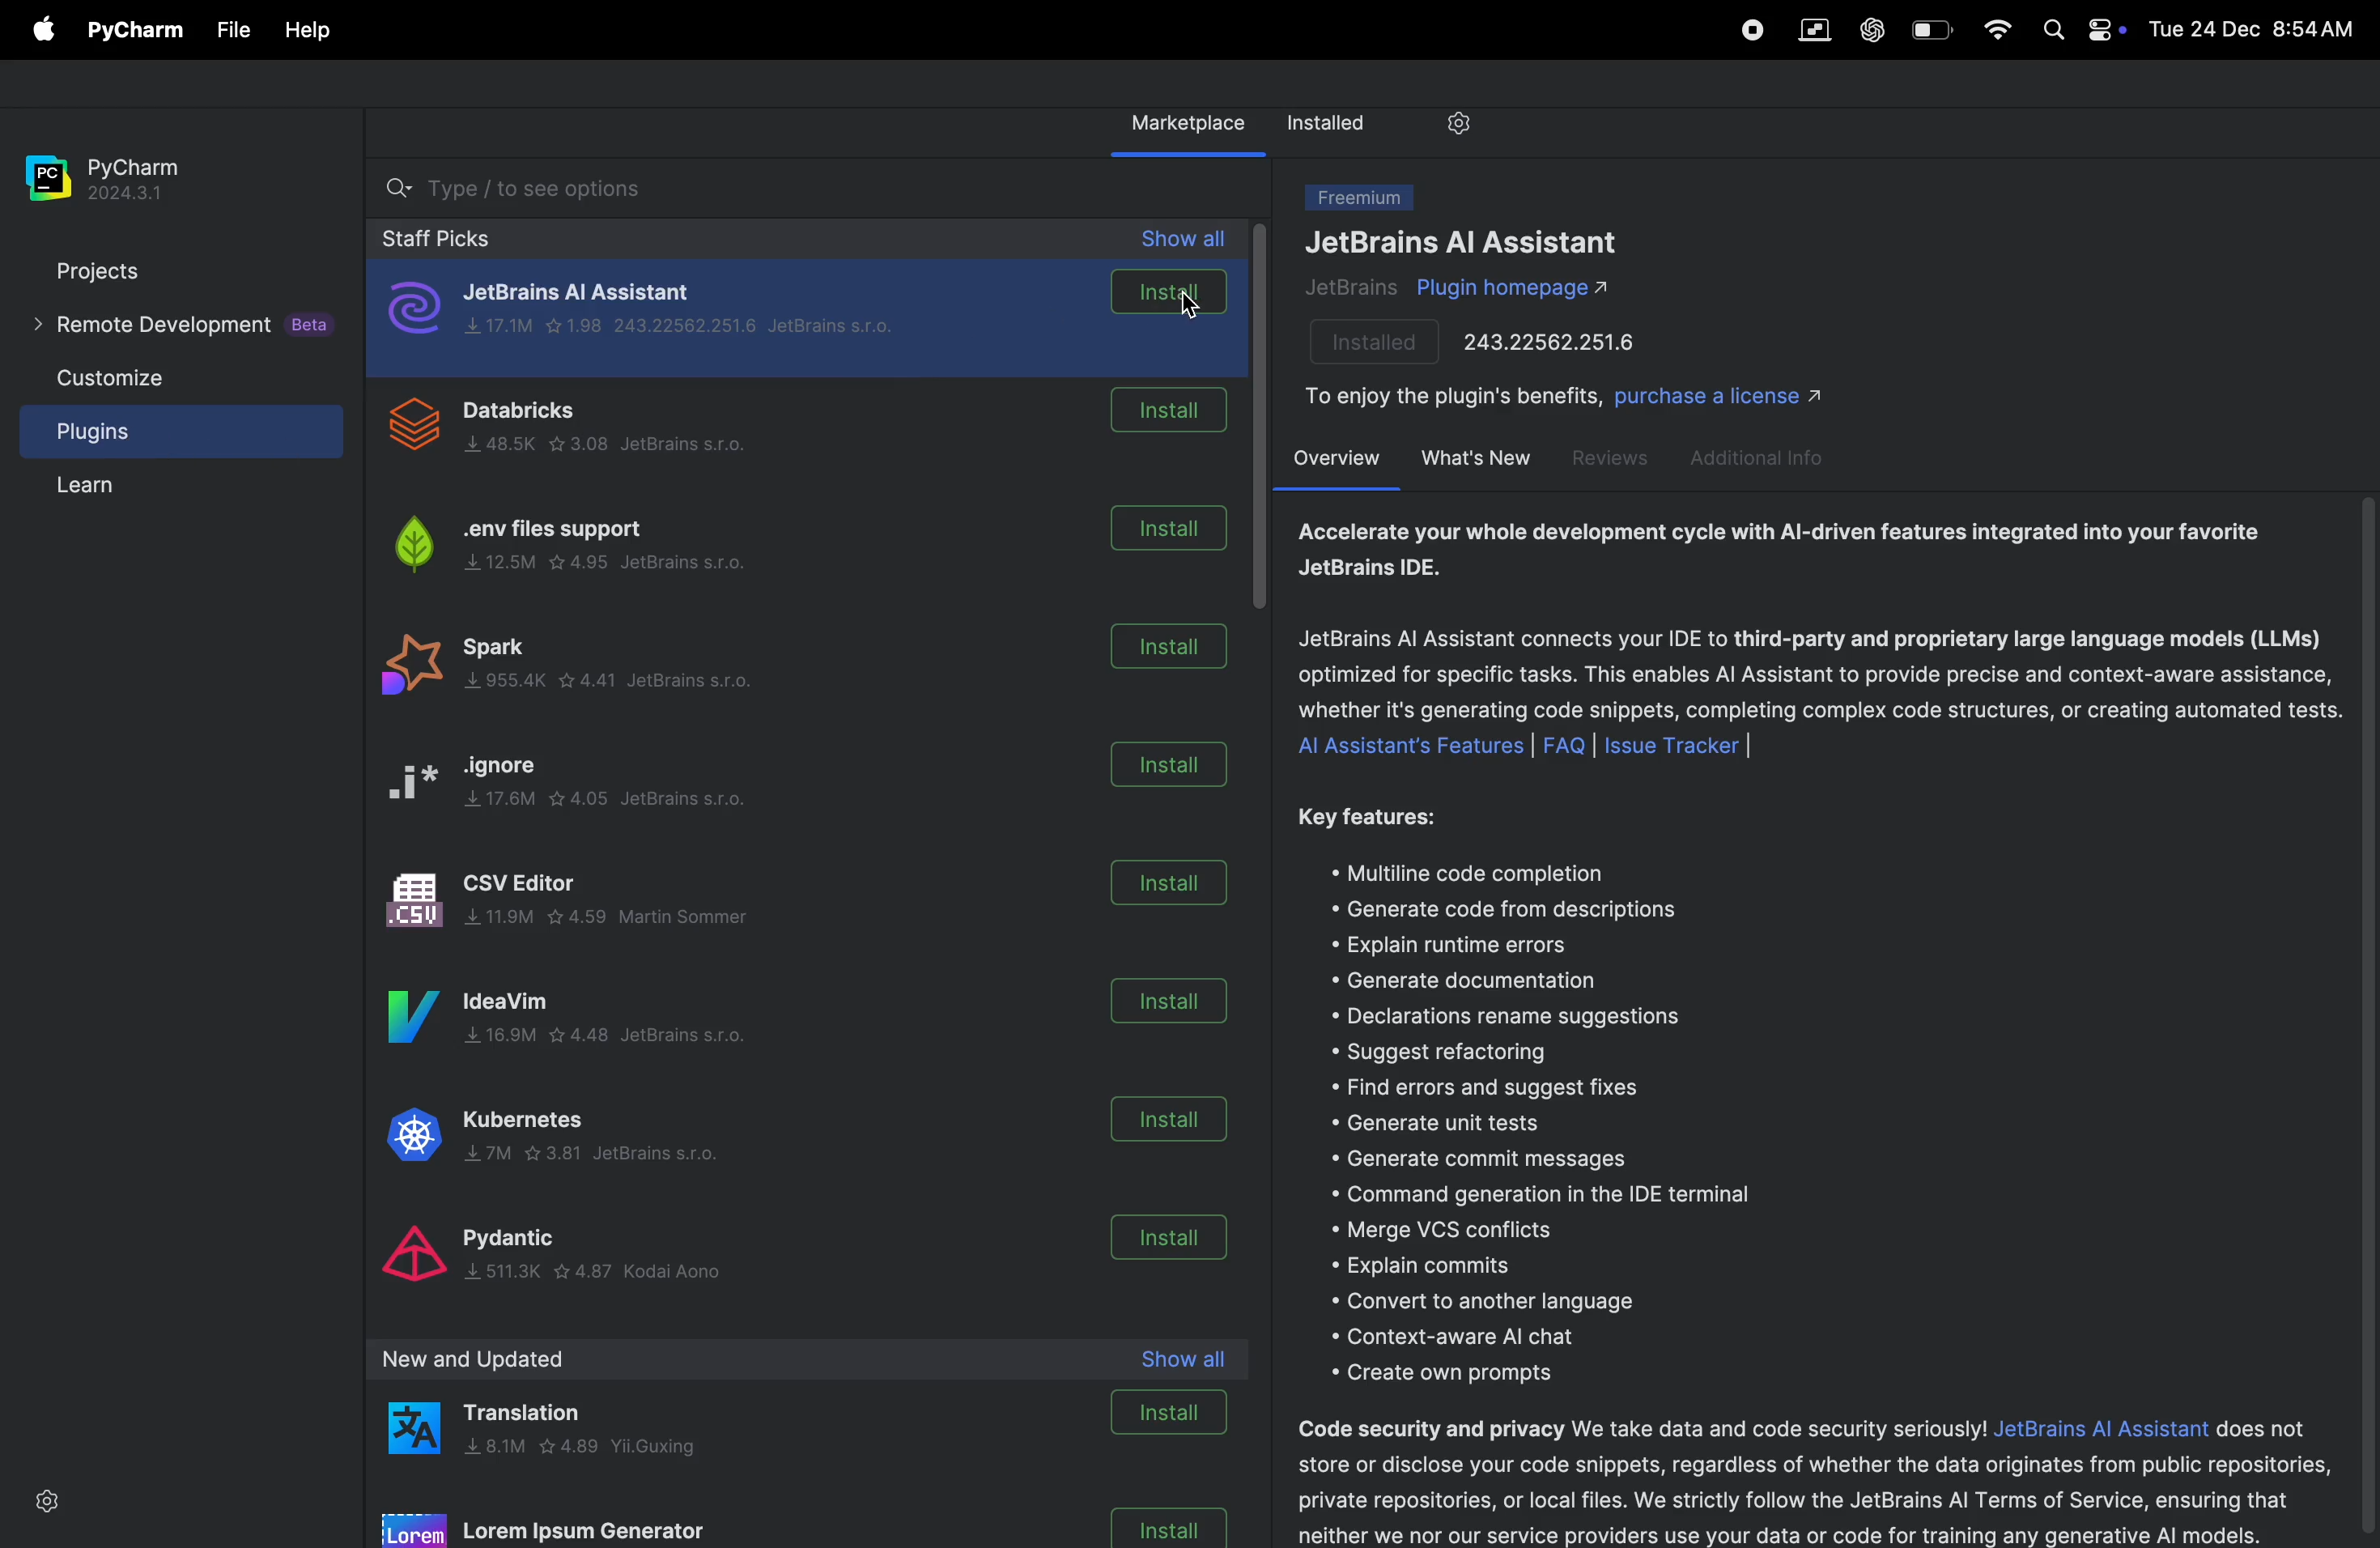  I want to click on record, so click(1751, 30).